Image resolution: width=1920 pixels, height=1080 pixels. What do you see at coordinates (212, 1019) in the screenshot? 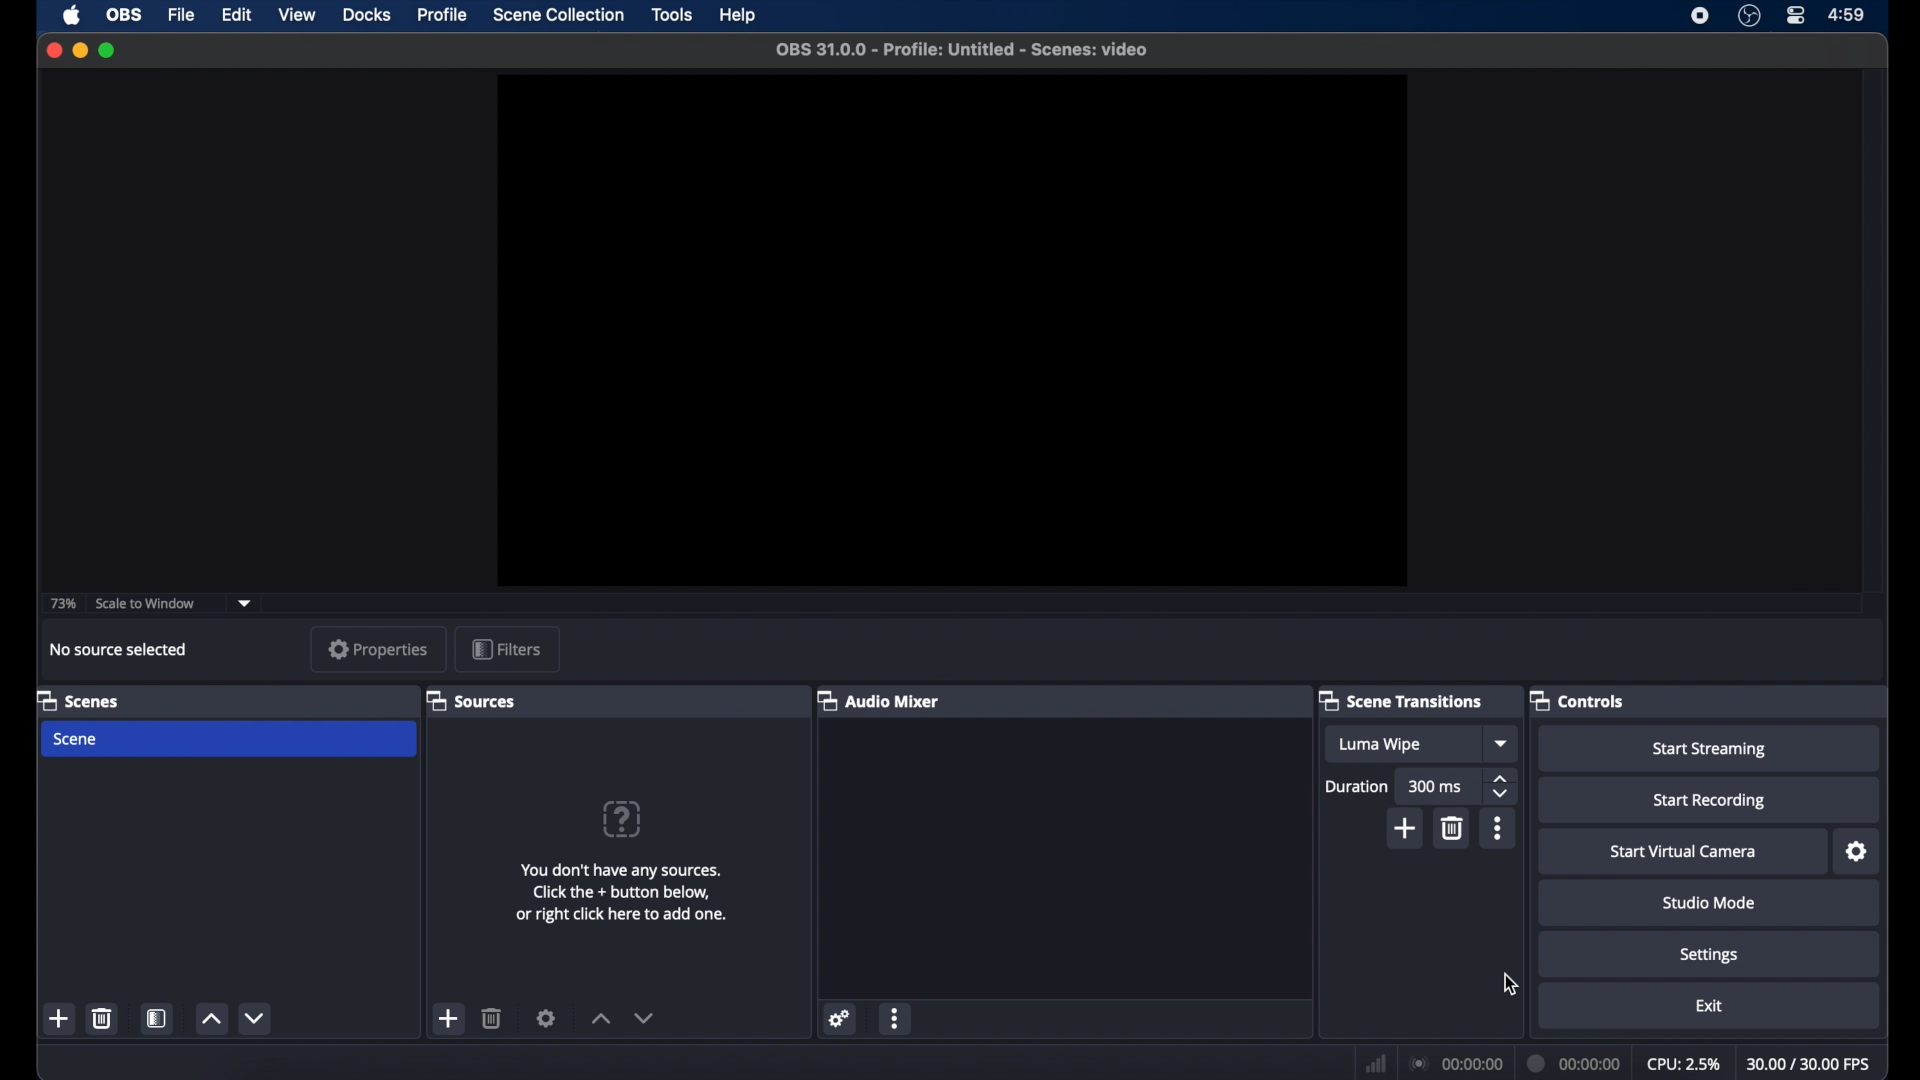
I see `increment` at bounding box center [212, 1019].